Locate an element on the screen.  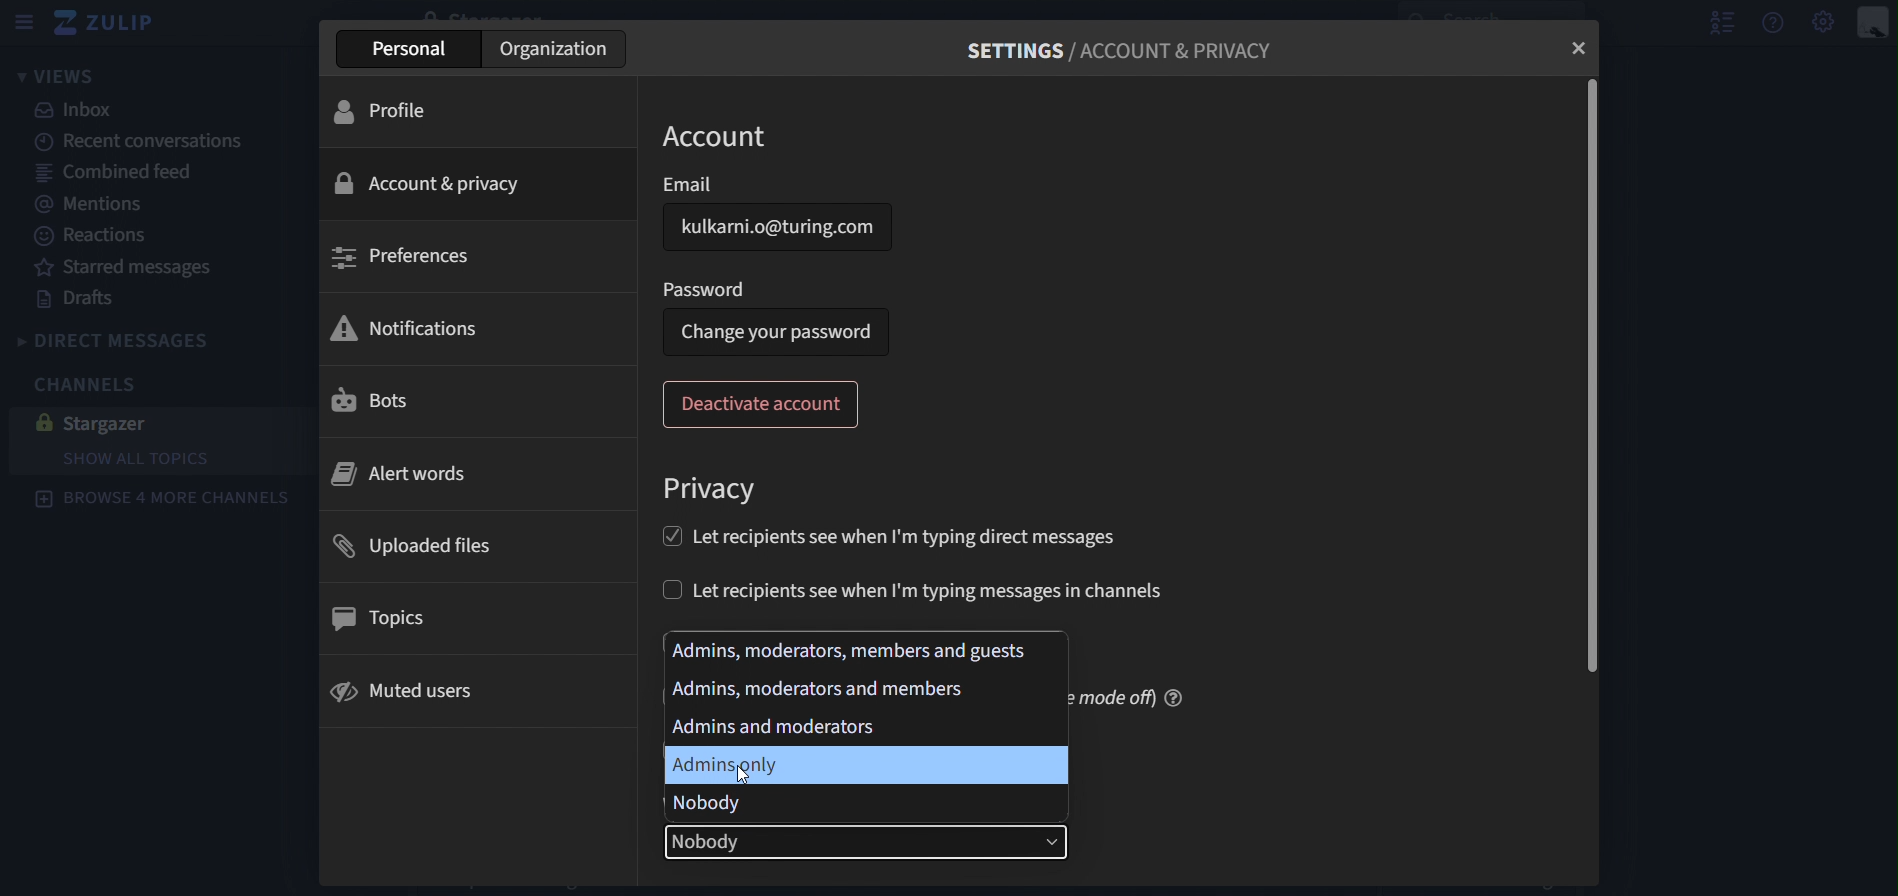
show all topics is located at coordinates (137, 458).